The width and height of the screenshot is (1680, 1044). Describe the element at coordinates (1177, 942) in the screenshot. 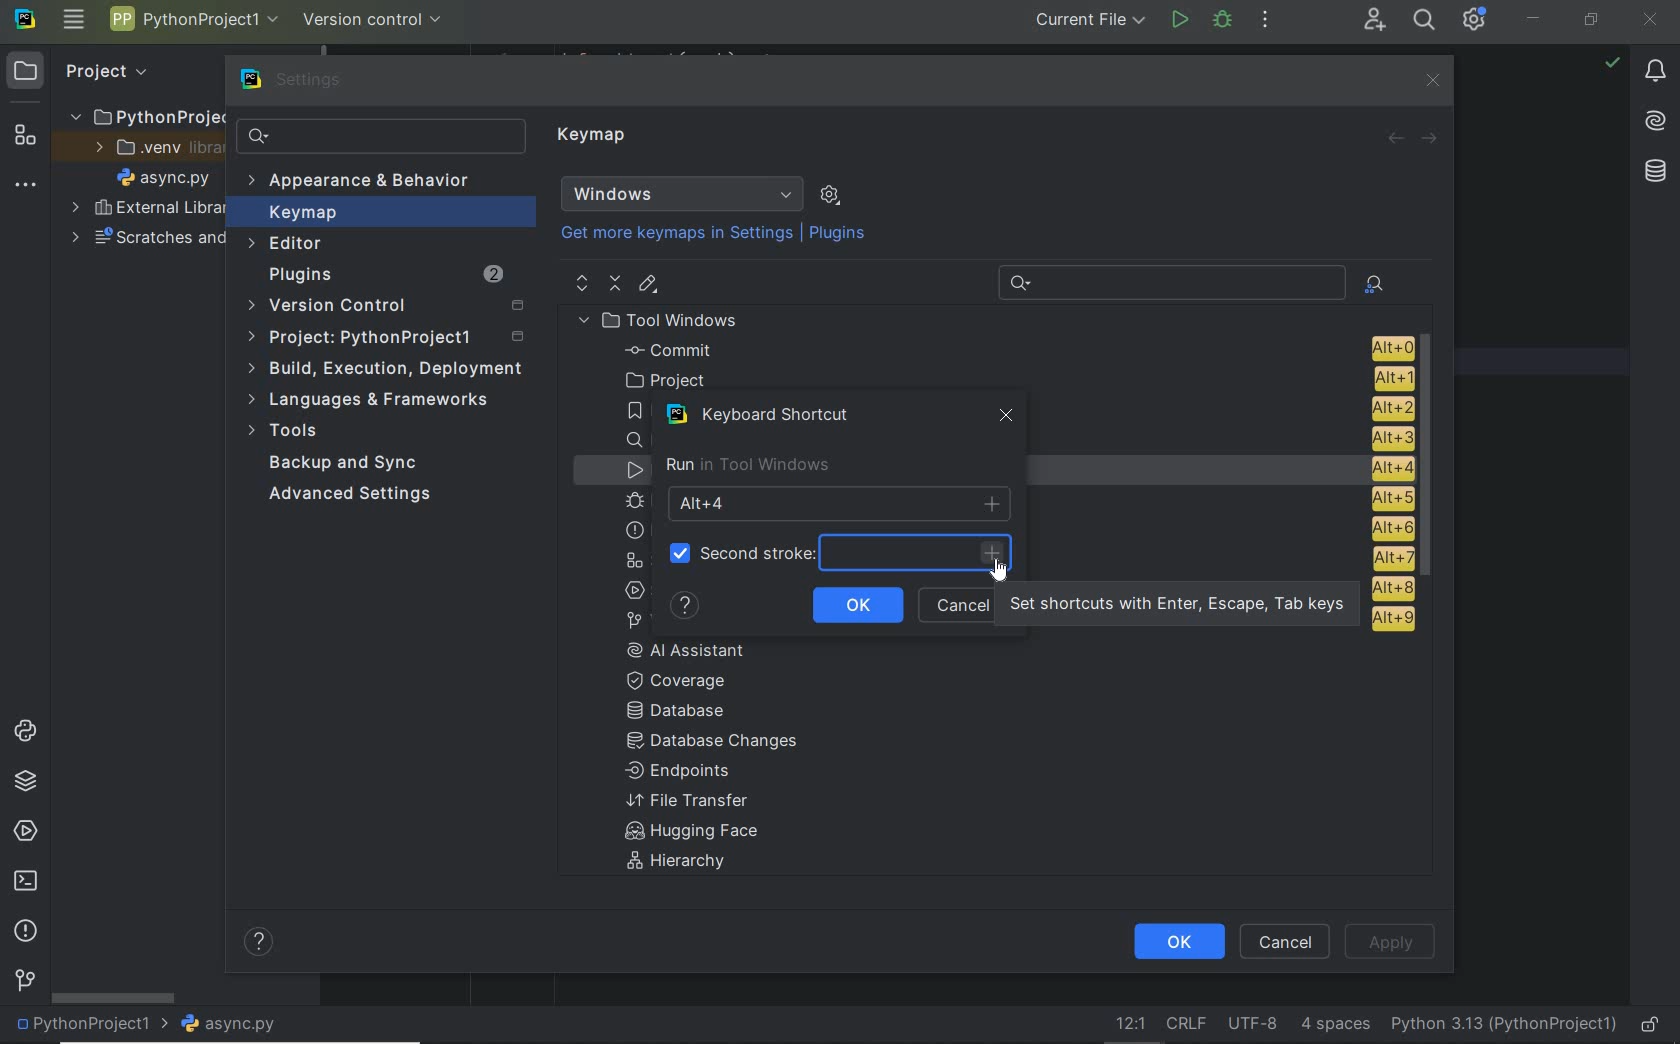

I see `ok` at that location.